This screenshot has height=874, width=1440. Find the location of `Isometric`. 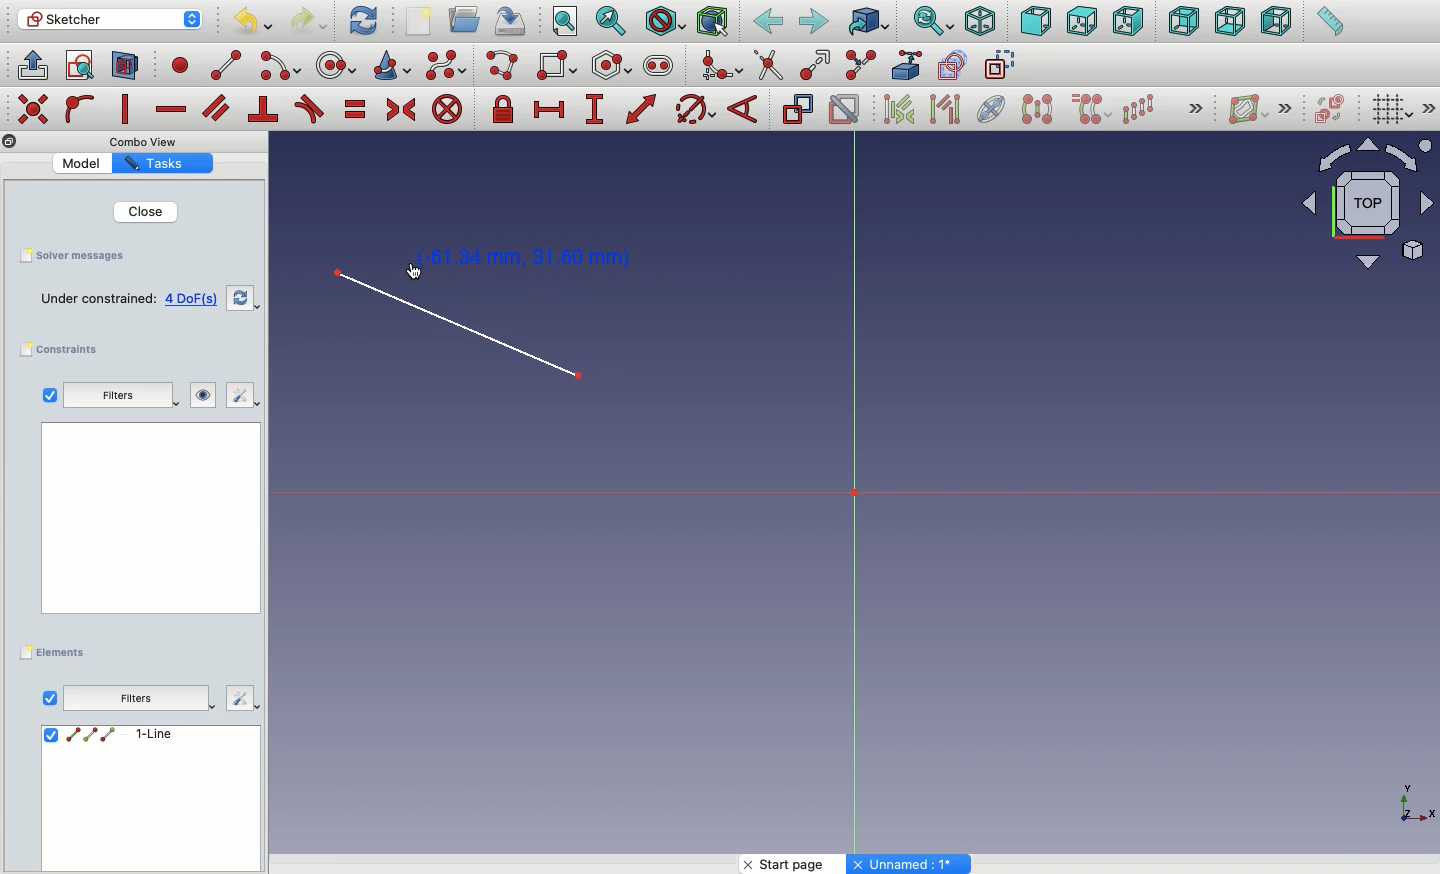

Isometric is located at coordinates (980, 21).